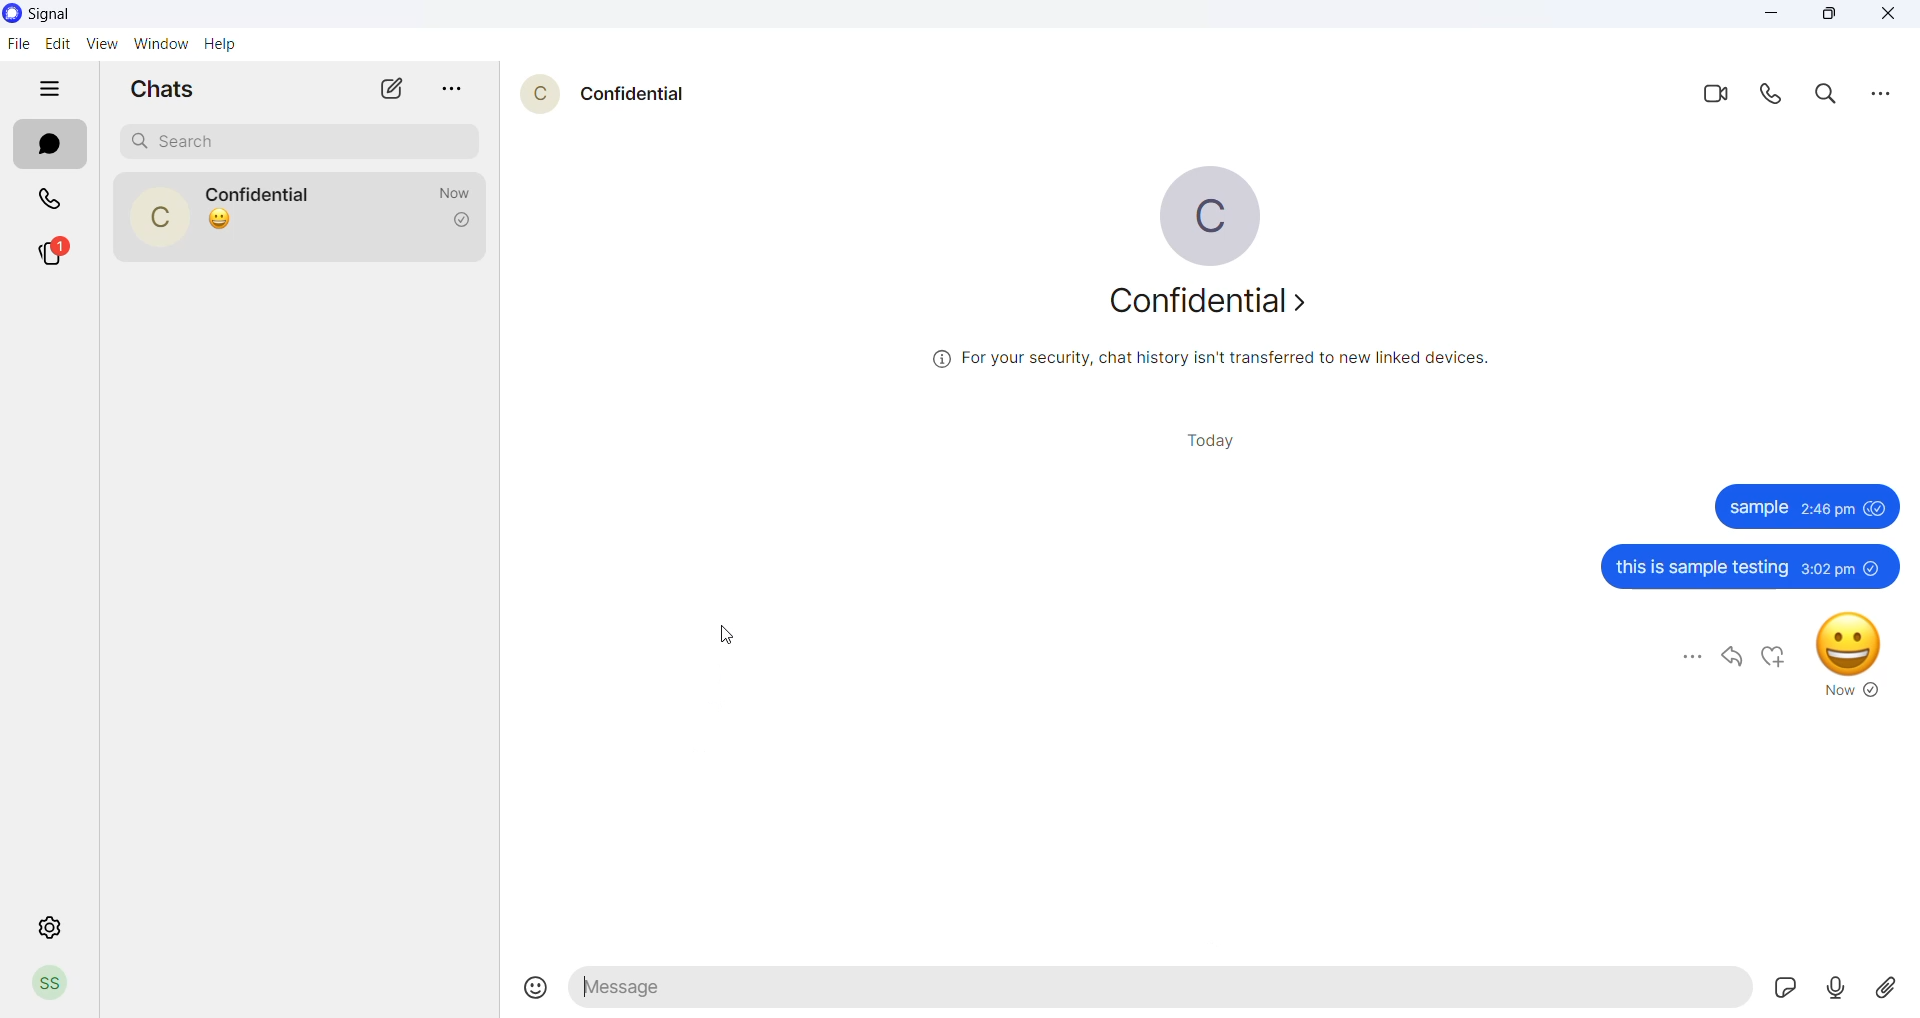  I want to click on calls, so click(47, 201).